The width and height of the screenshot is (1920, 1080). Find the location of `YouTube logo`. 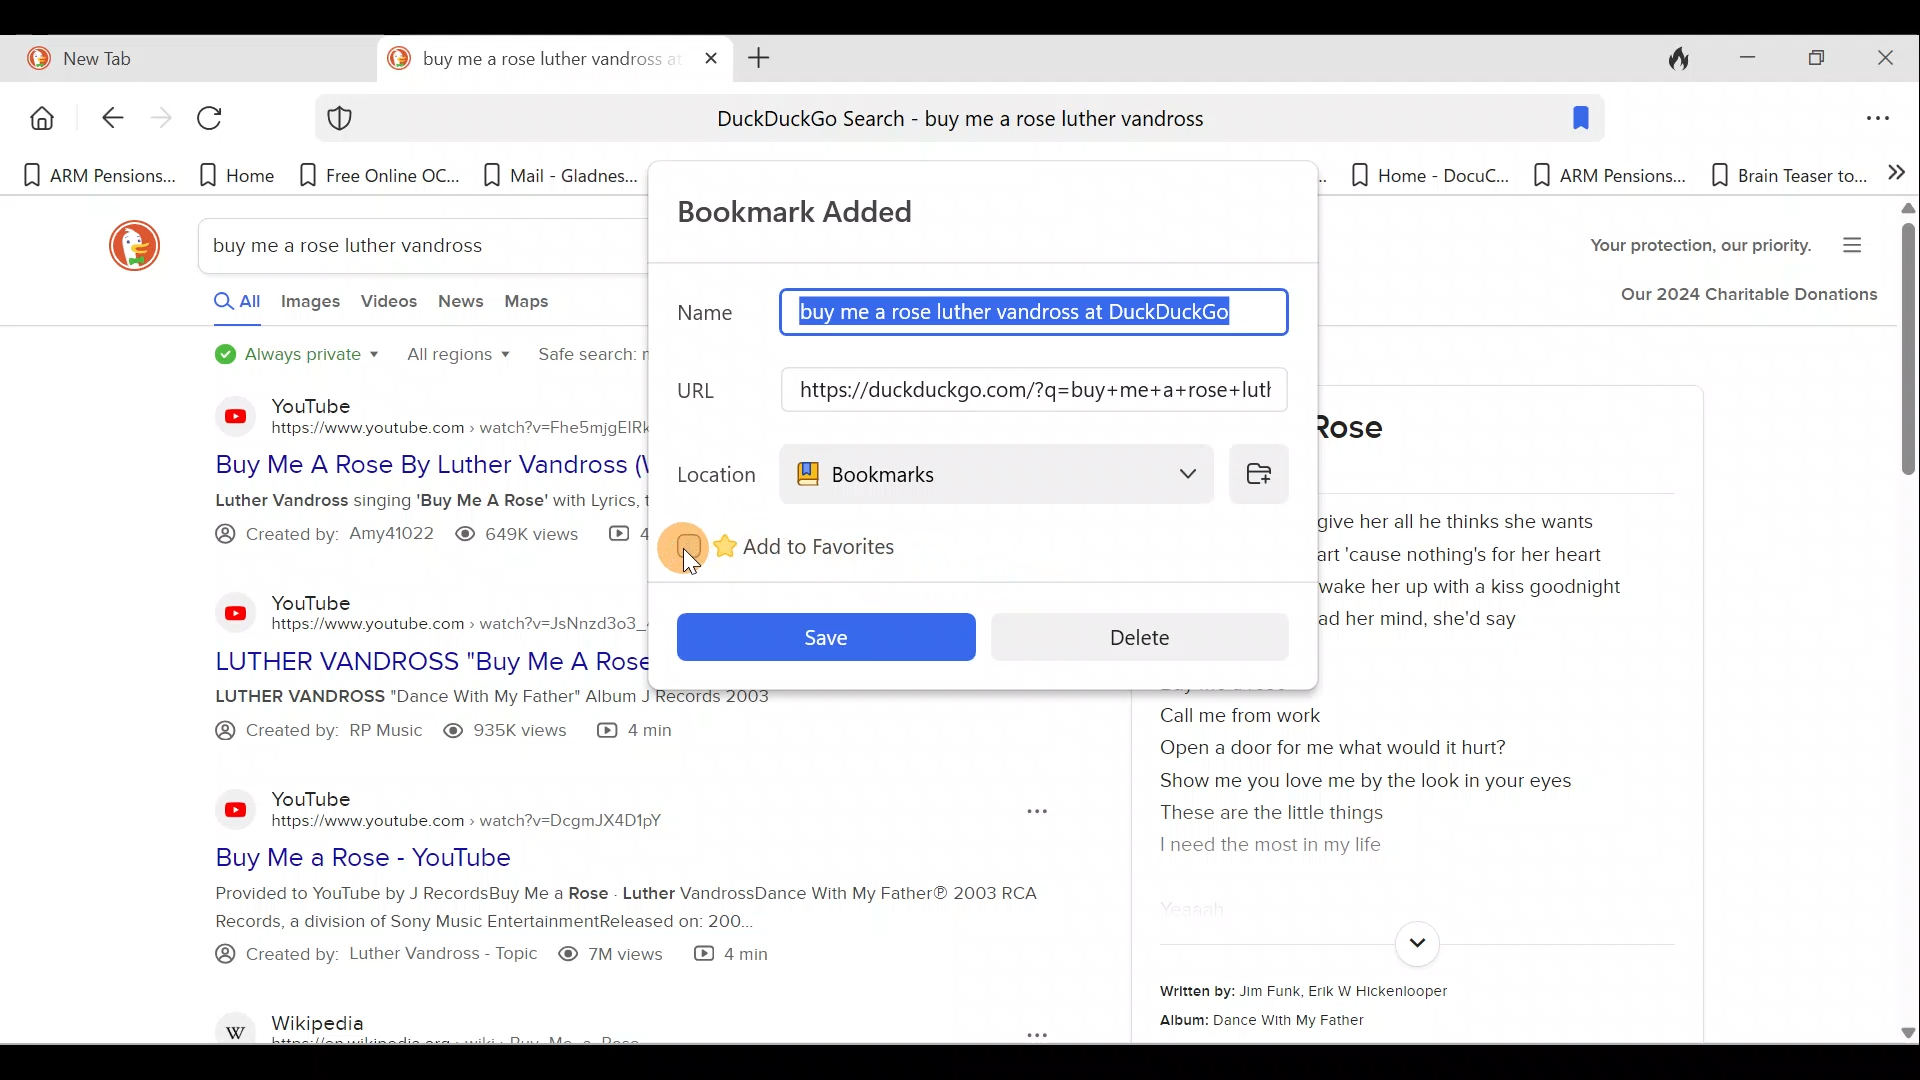

YouTube logo is located at coordinates (236, 808).